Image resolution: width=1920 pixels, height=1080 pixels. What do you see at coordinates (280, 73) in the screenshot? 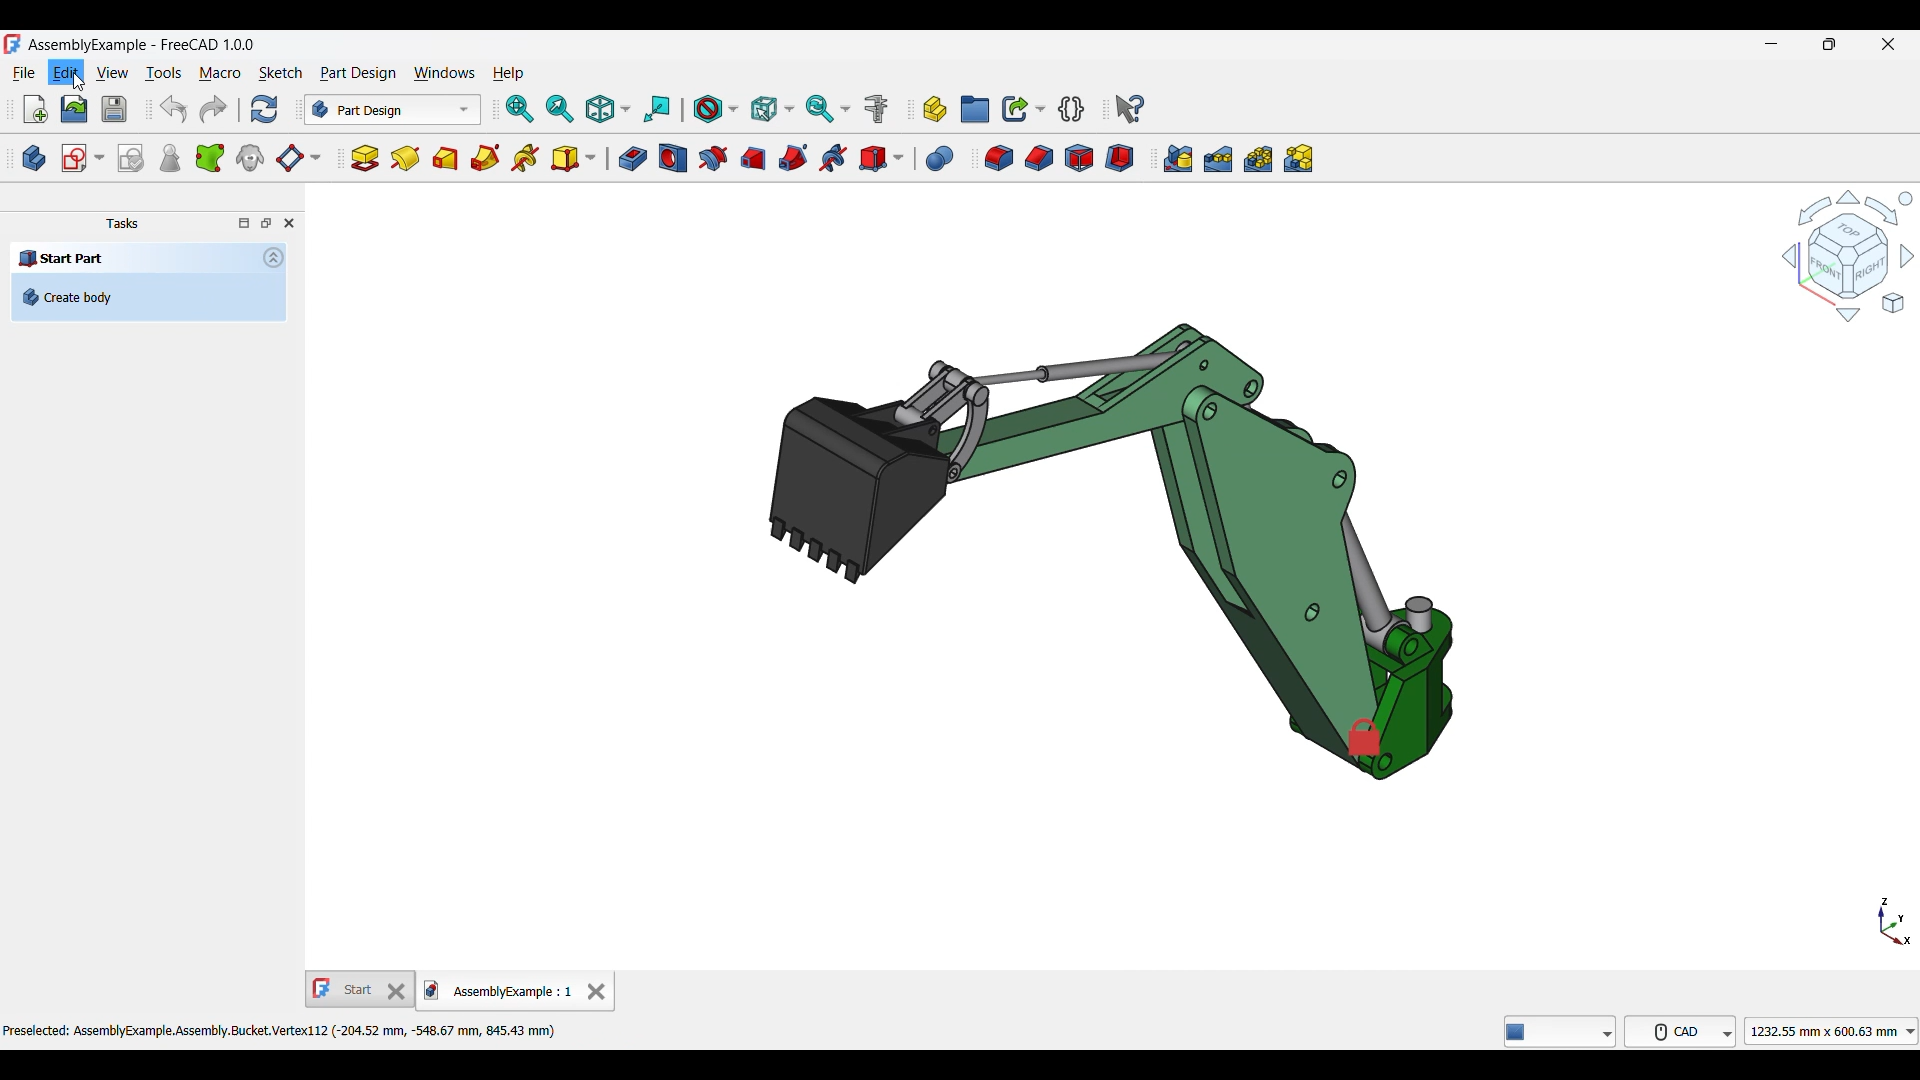
I see `Sketch menu` at bounding box center [280, 73].